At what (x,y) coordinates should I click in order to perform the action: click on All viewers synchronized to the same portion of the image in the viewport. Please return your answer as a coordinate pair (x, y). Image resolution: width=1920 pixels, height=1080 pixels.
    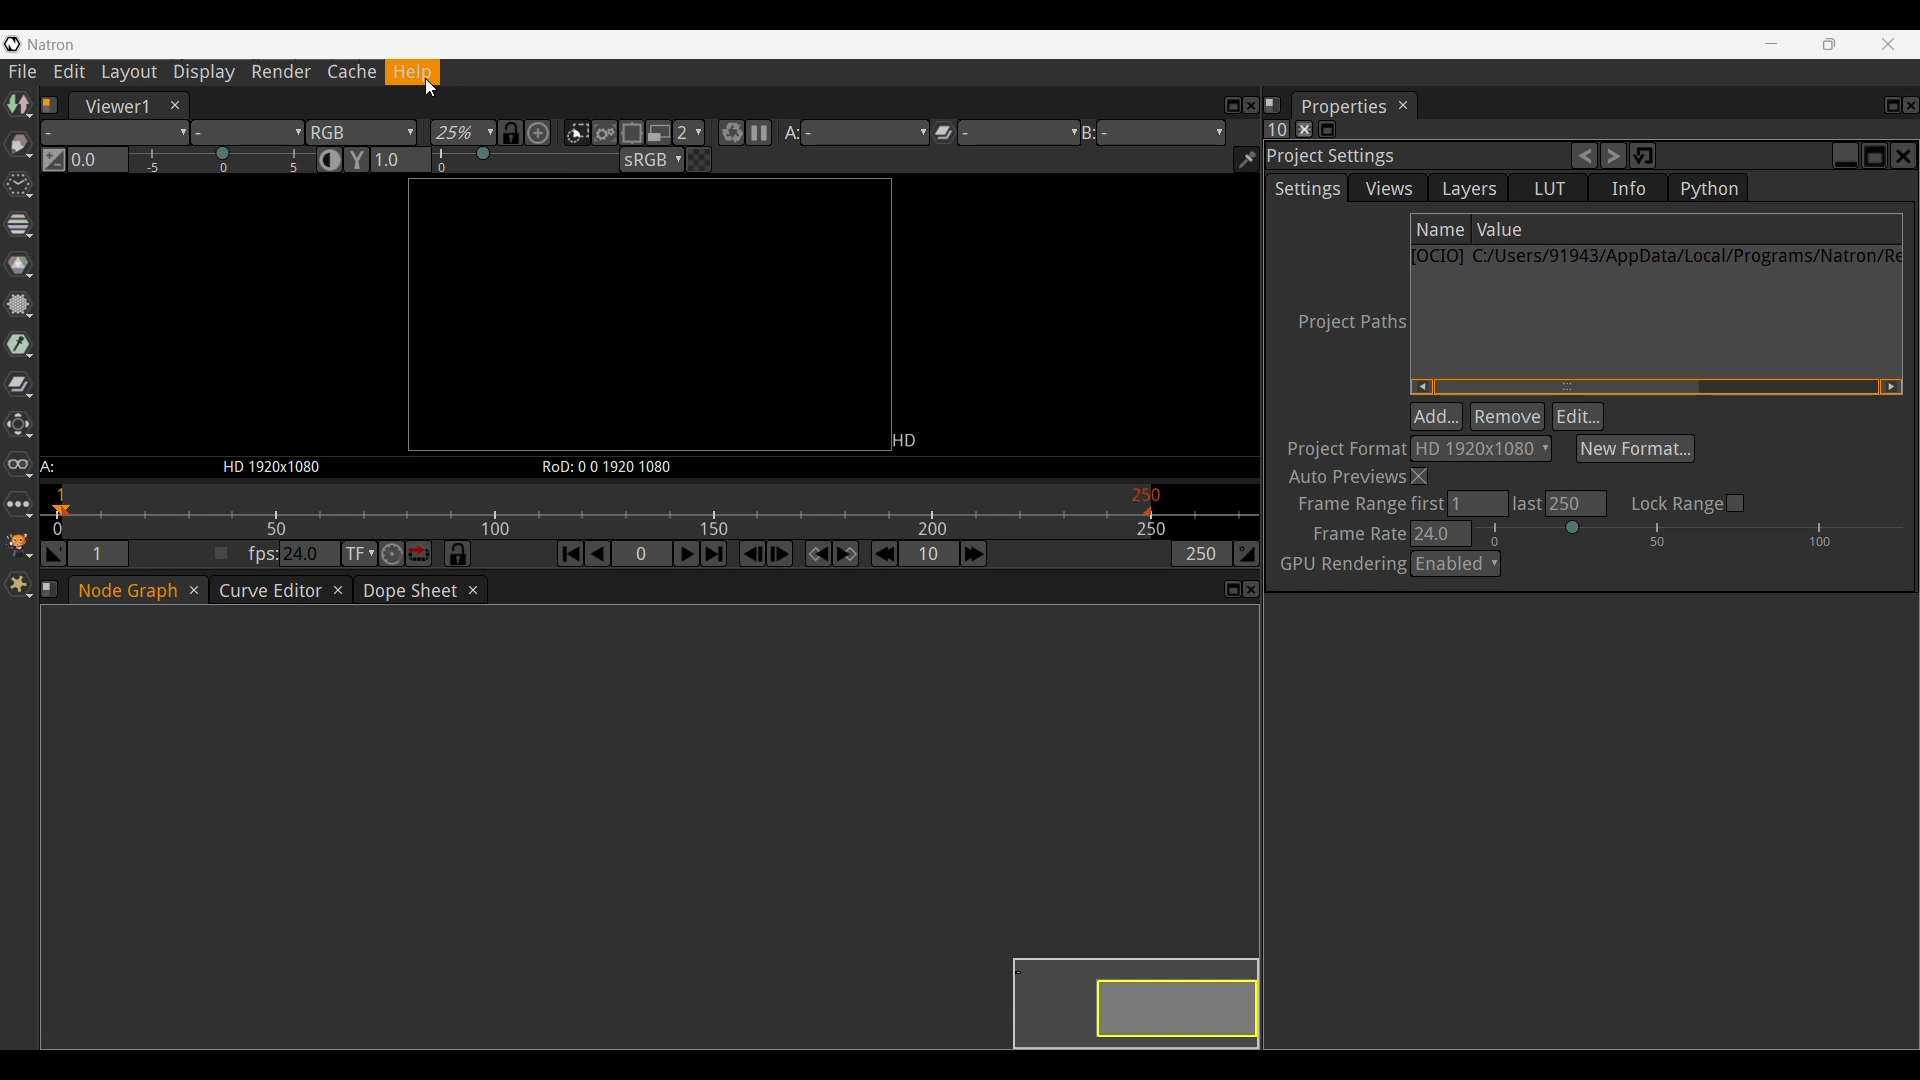
    Looking at the image, I should click on (511, 133).